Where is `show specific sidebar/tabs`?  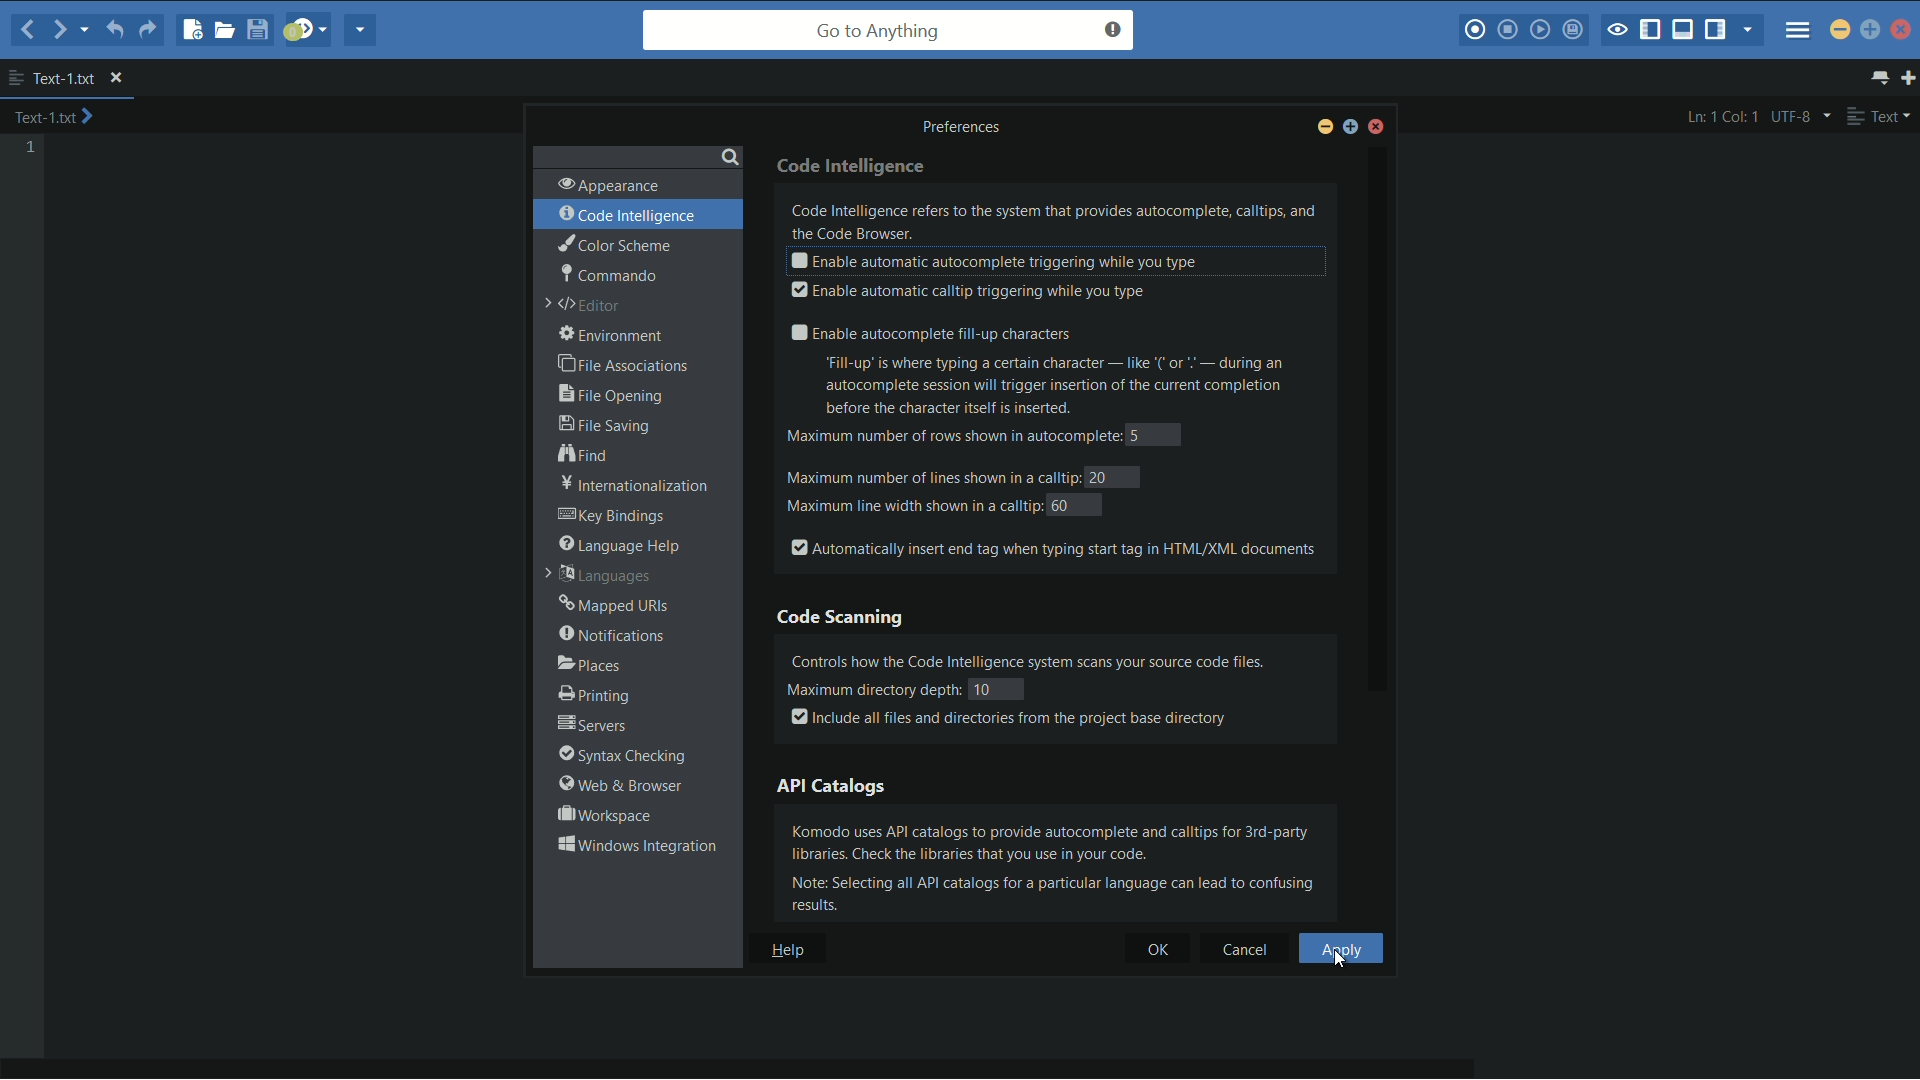 show specific sidebar/tabs is located at coordinates (1749, 31).